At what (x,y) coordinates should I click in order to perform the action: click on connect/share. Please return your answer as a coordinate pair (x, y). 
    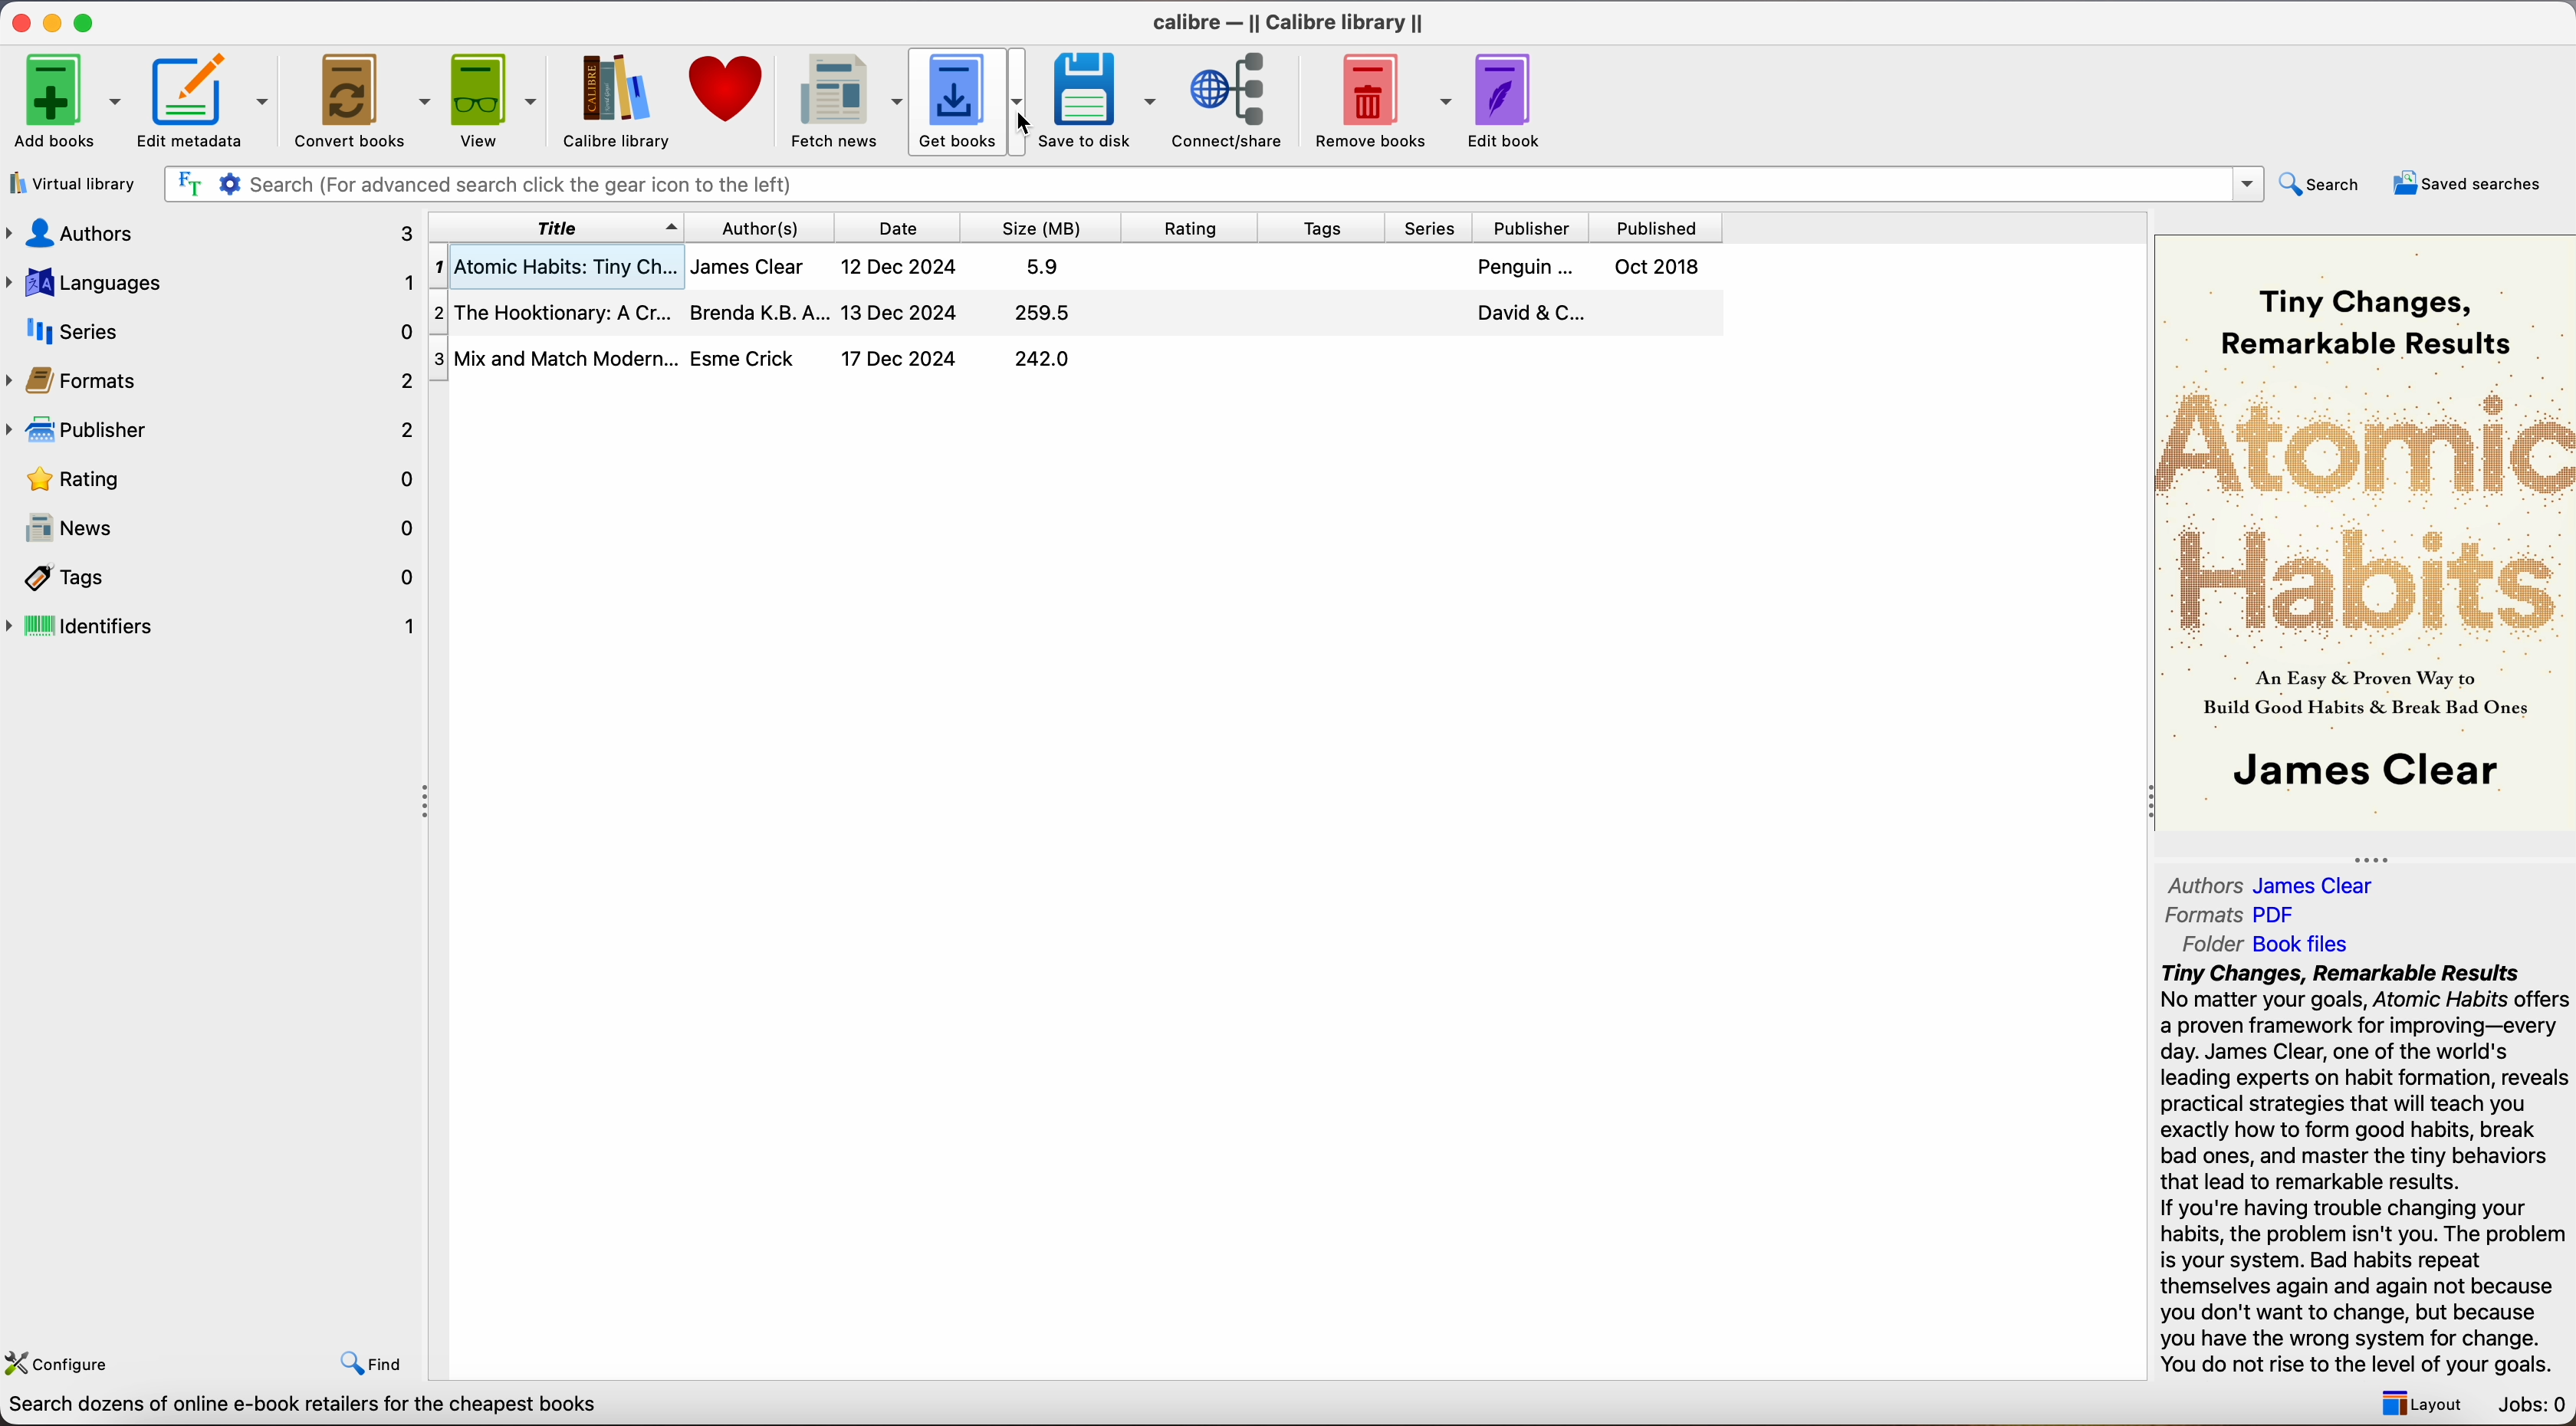
    Looking at the image, I should click on (1235, 102).